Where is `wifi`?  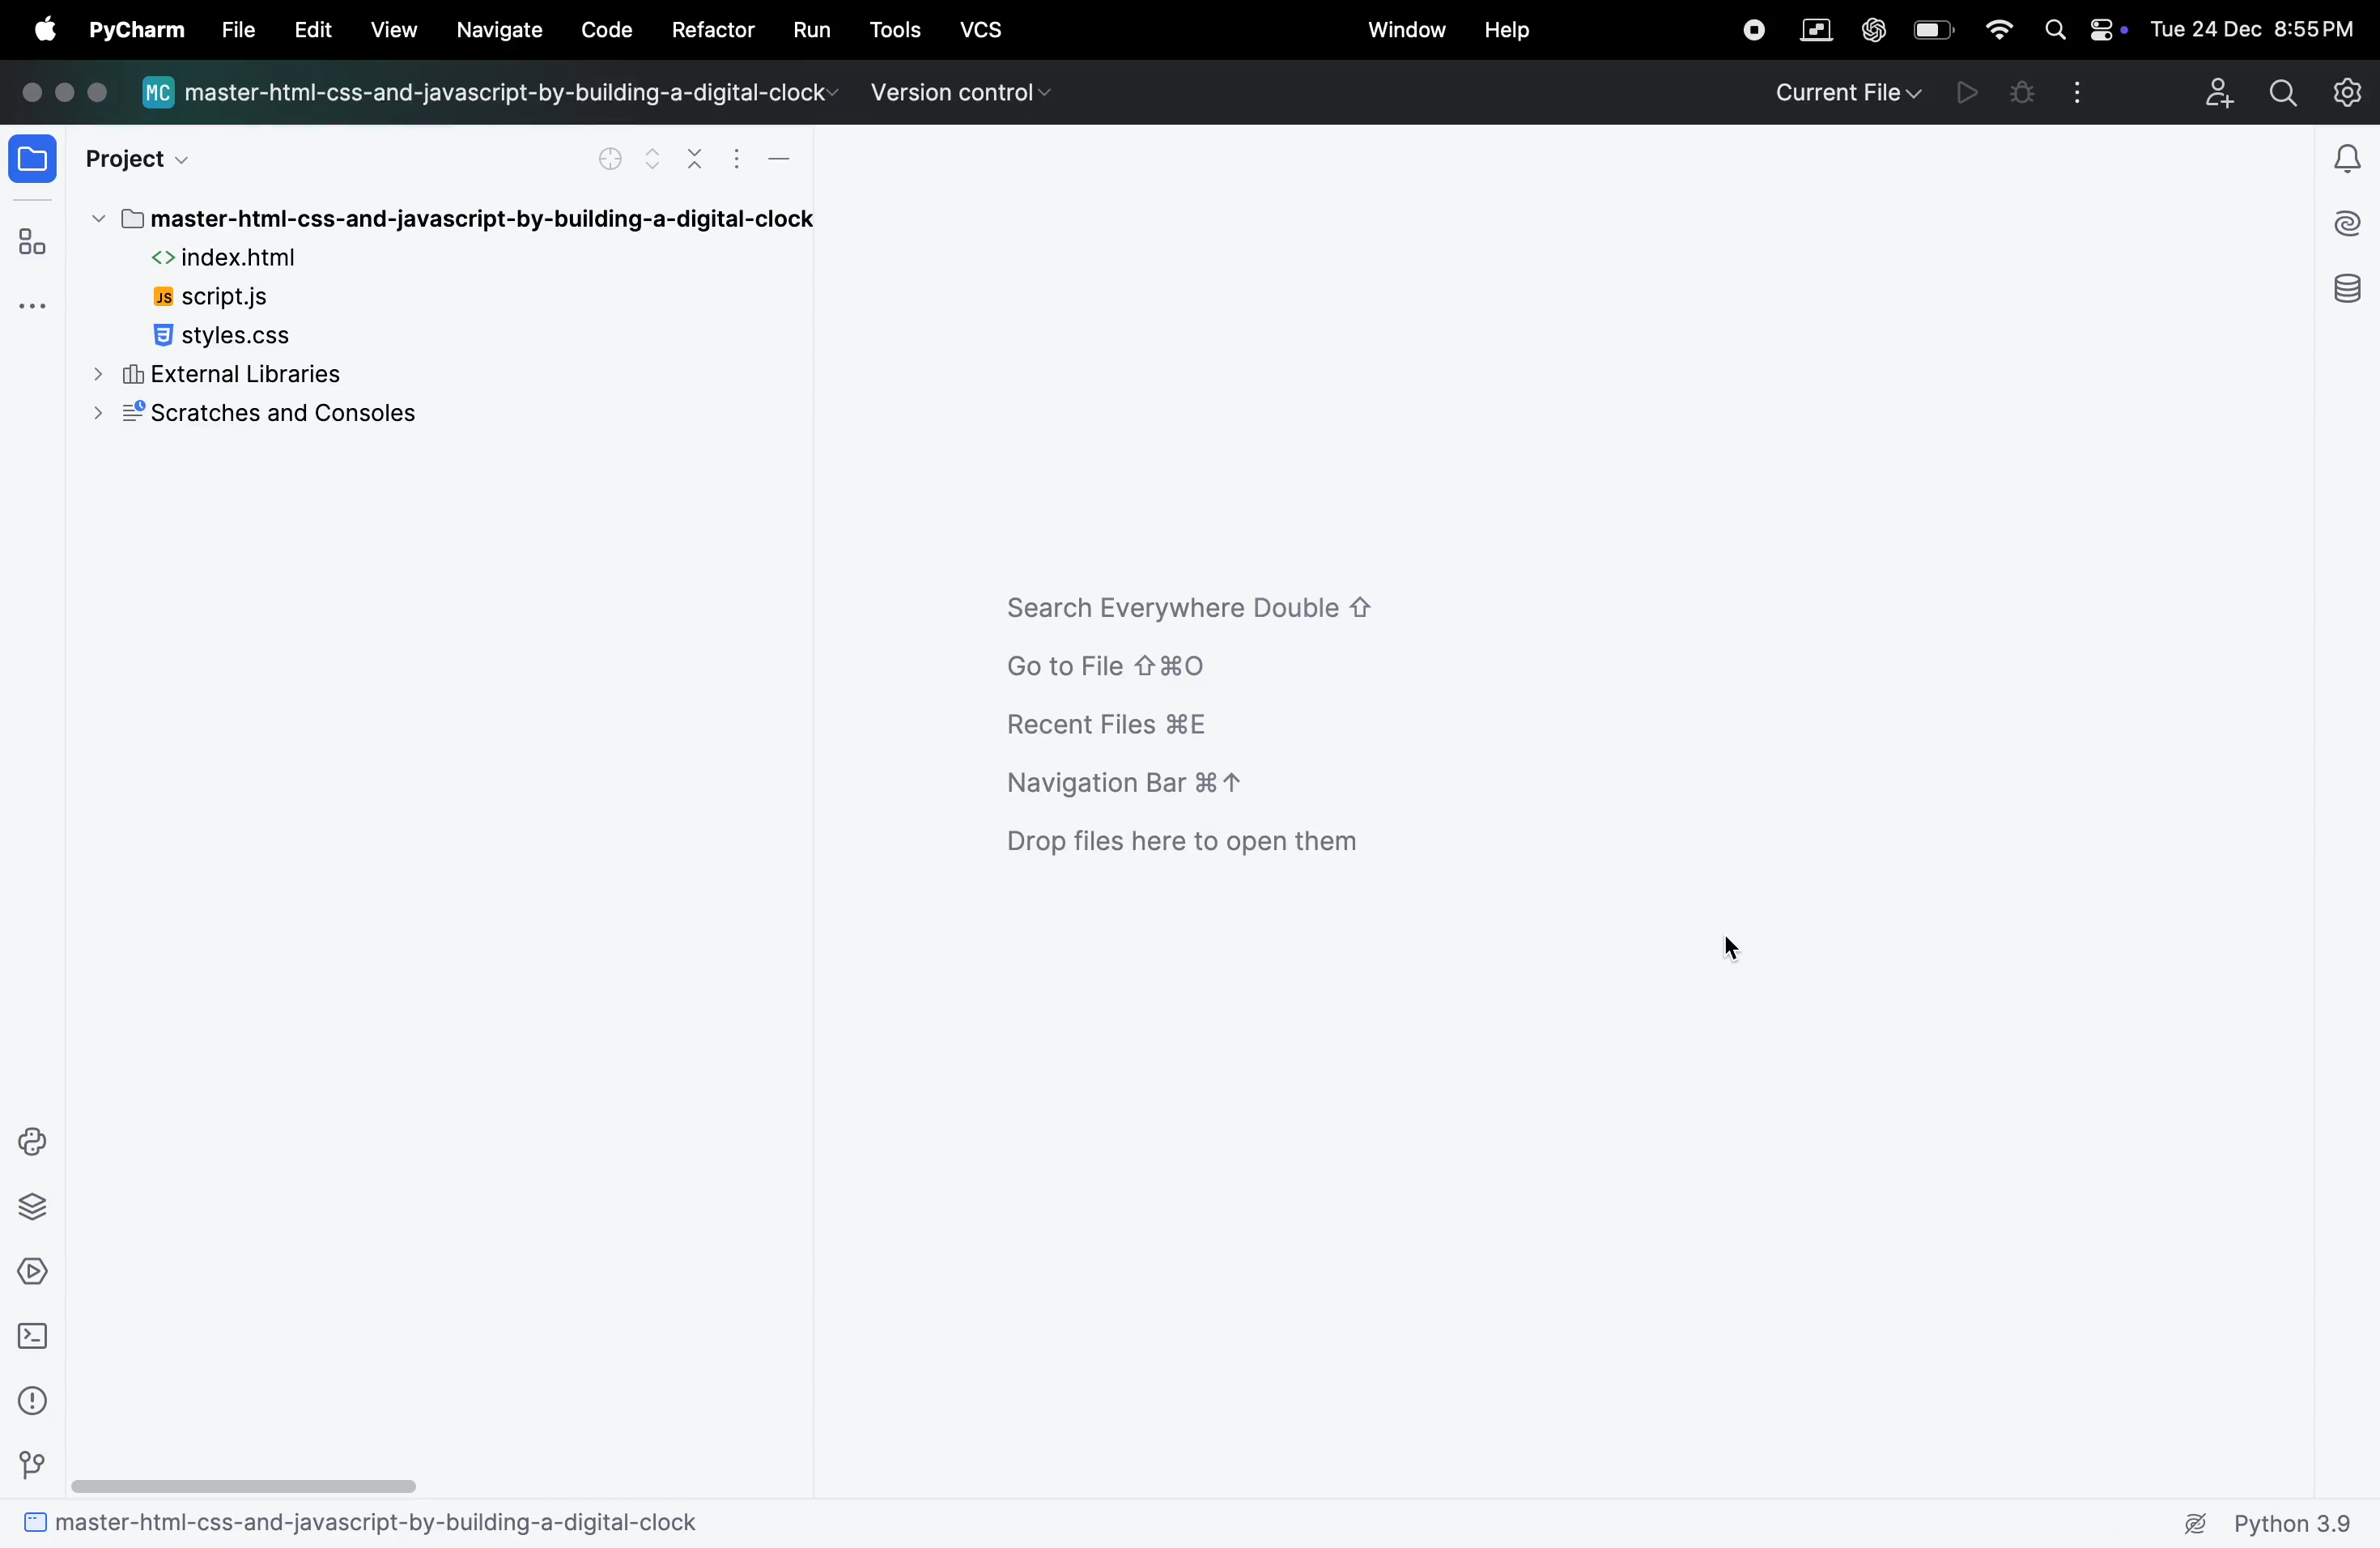
wifi is located at coordinates (1994, 31).